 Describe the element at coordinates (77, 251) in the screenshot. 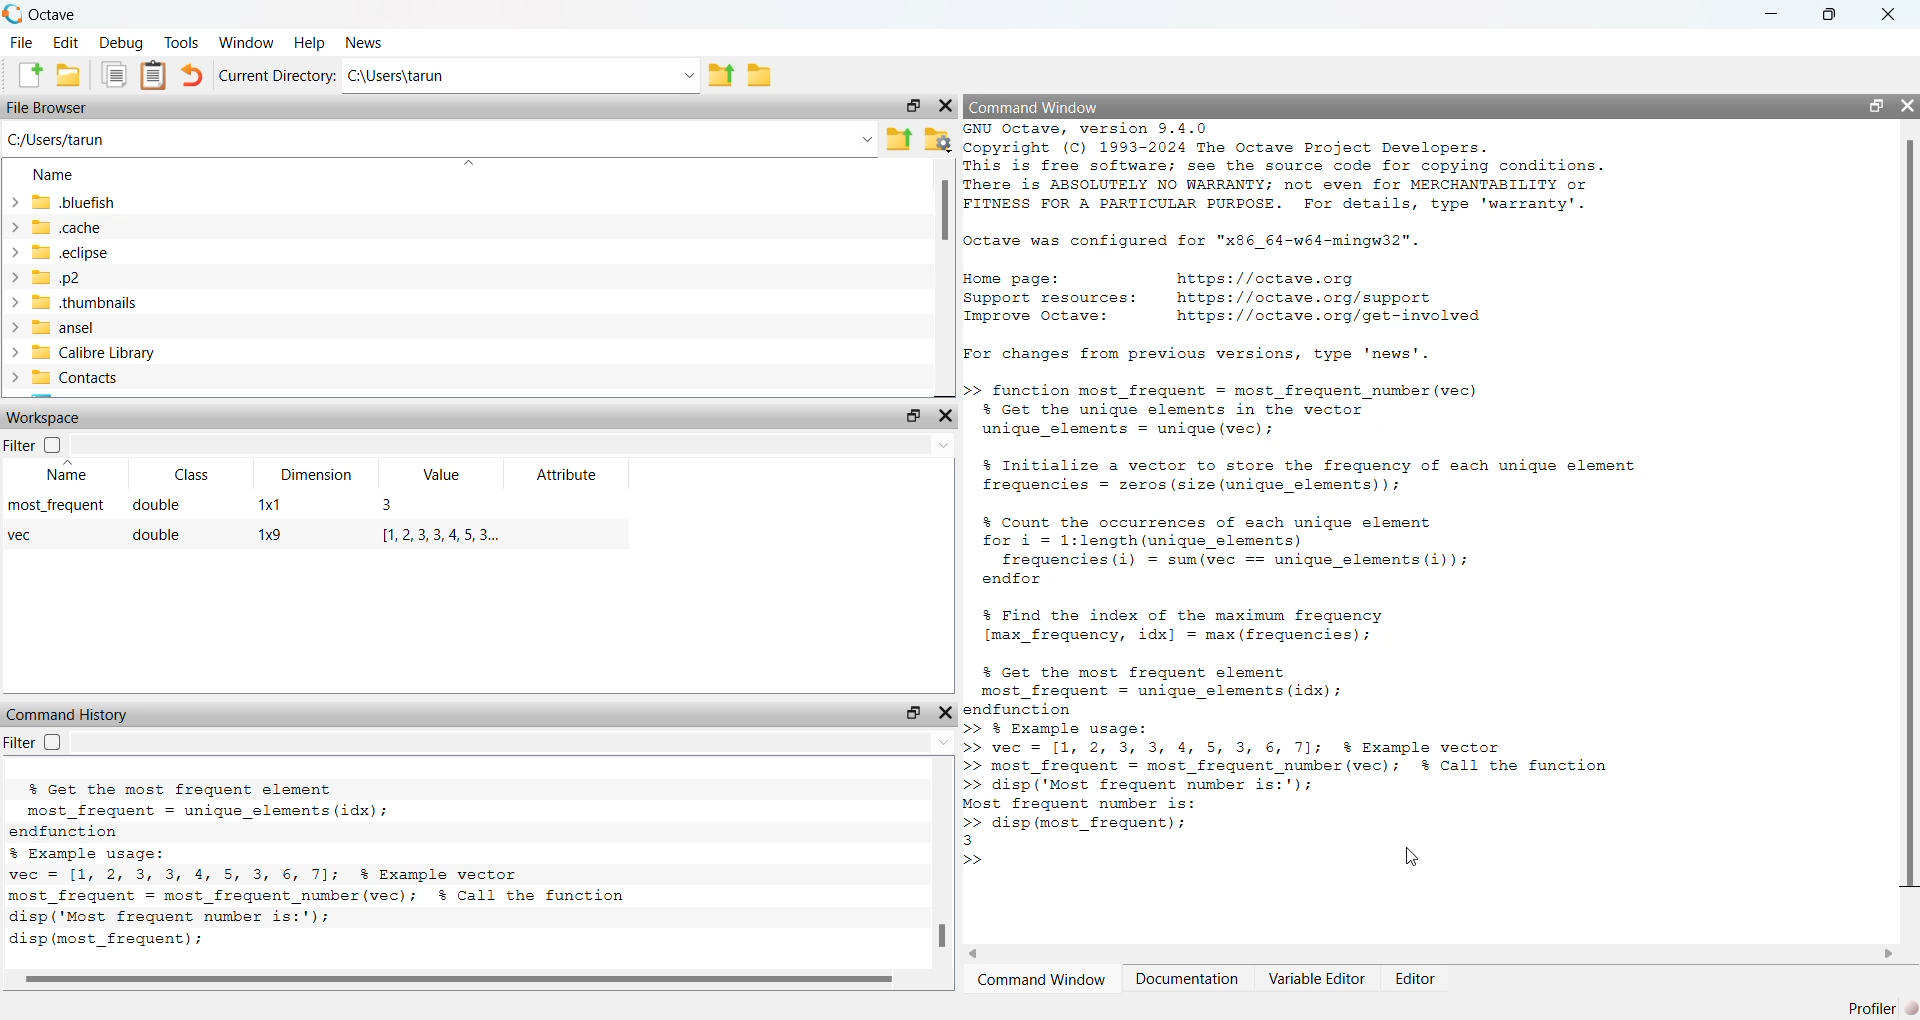

I see `.eclipse` at that location.